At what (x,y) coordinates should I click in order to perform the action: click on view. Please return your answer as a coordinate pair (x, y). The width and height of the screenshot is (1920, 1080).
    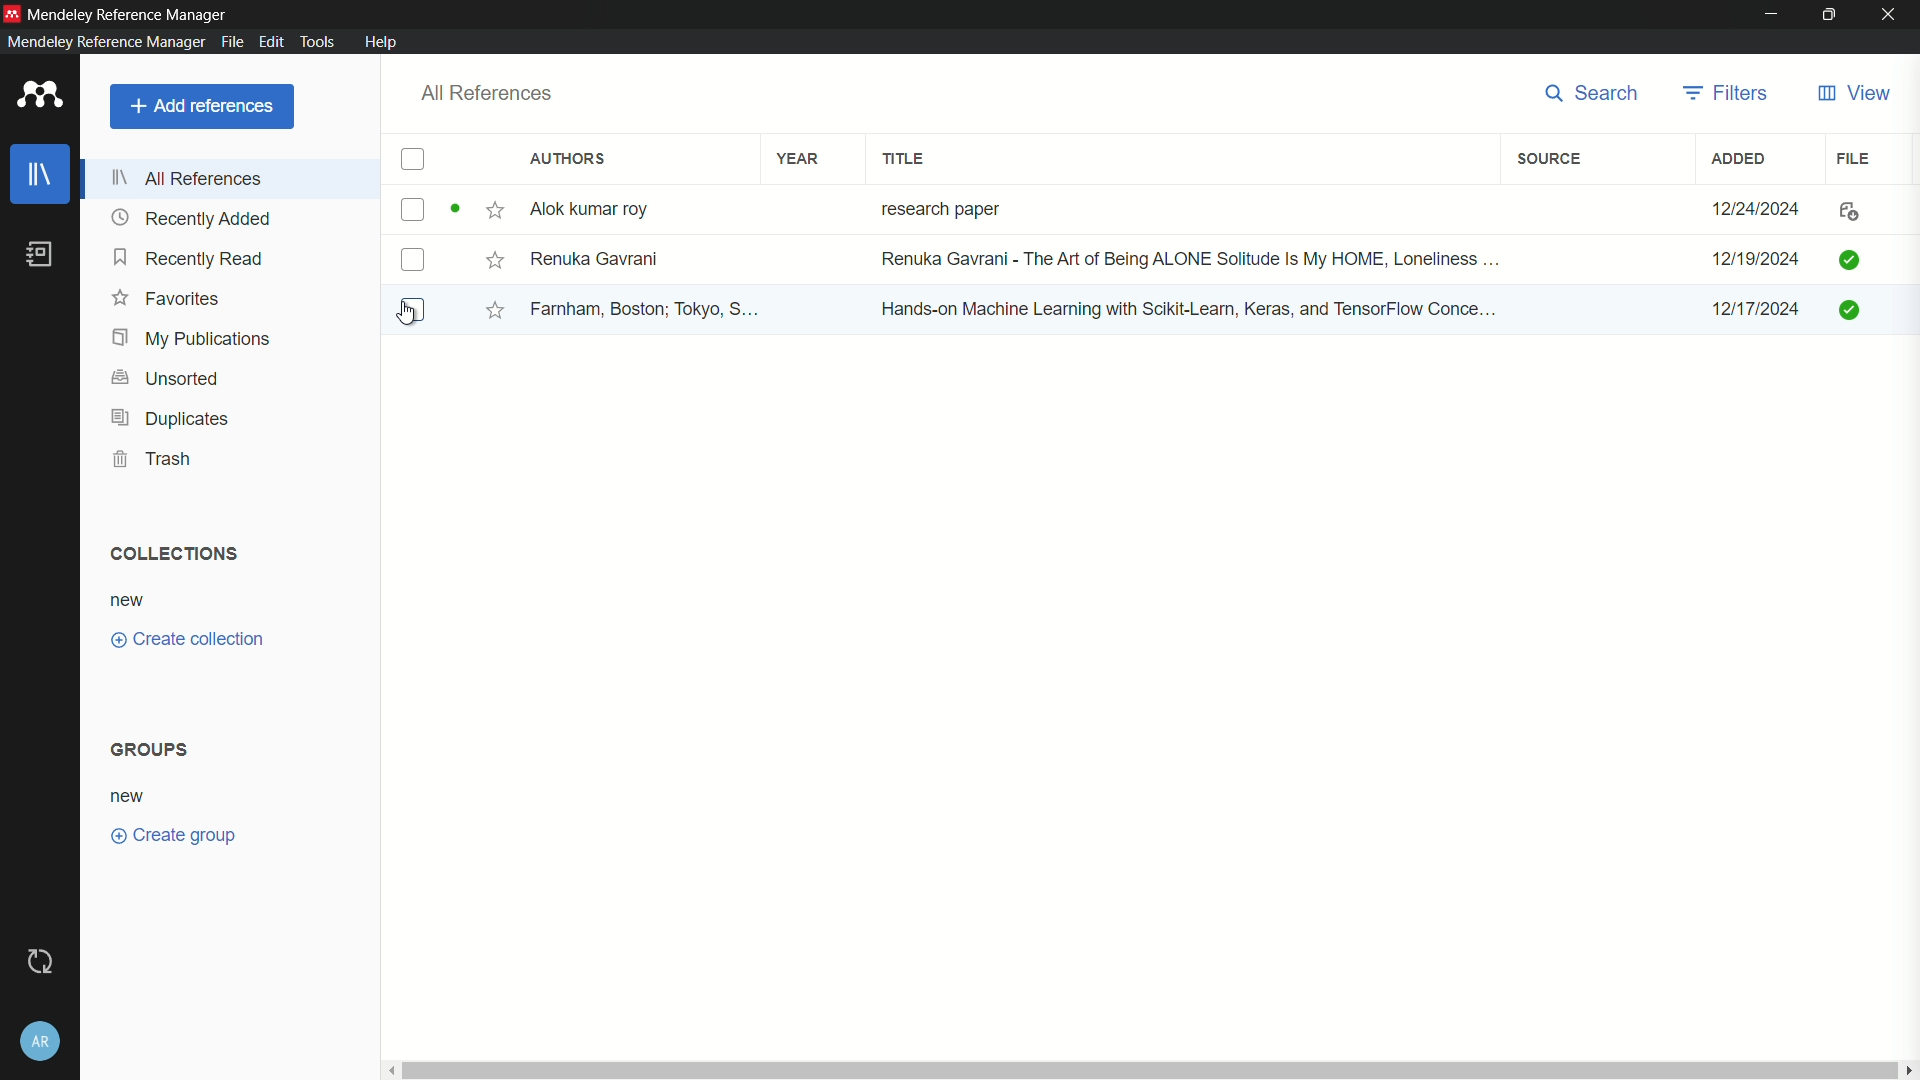
    Looking at the image, I should click on (1854, 94).